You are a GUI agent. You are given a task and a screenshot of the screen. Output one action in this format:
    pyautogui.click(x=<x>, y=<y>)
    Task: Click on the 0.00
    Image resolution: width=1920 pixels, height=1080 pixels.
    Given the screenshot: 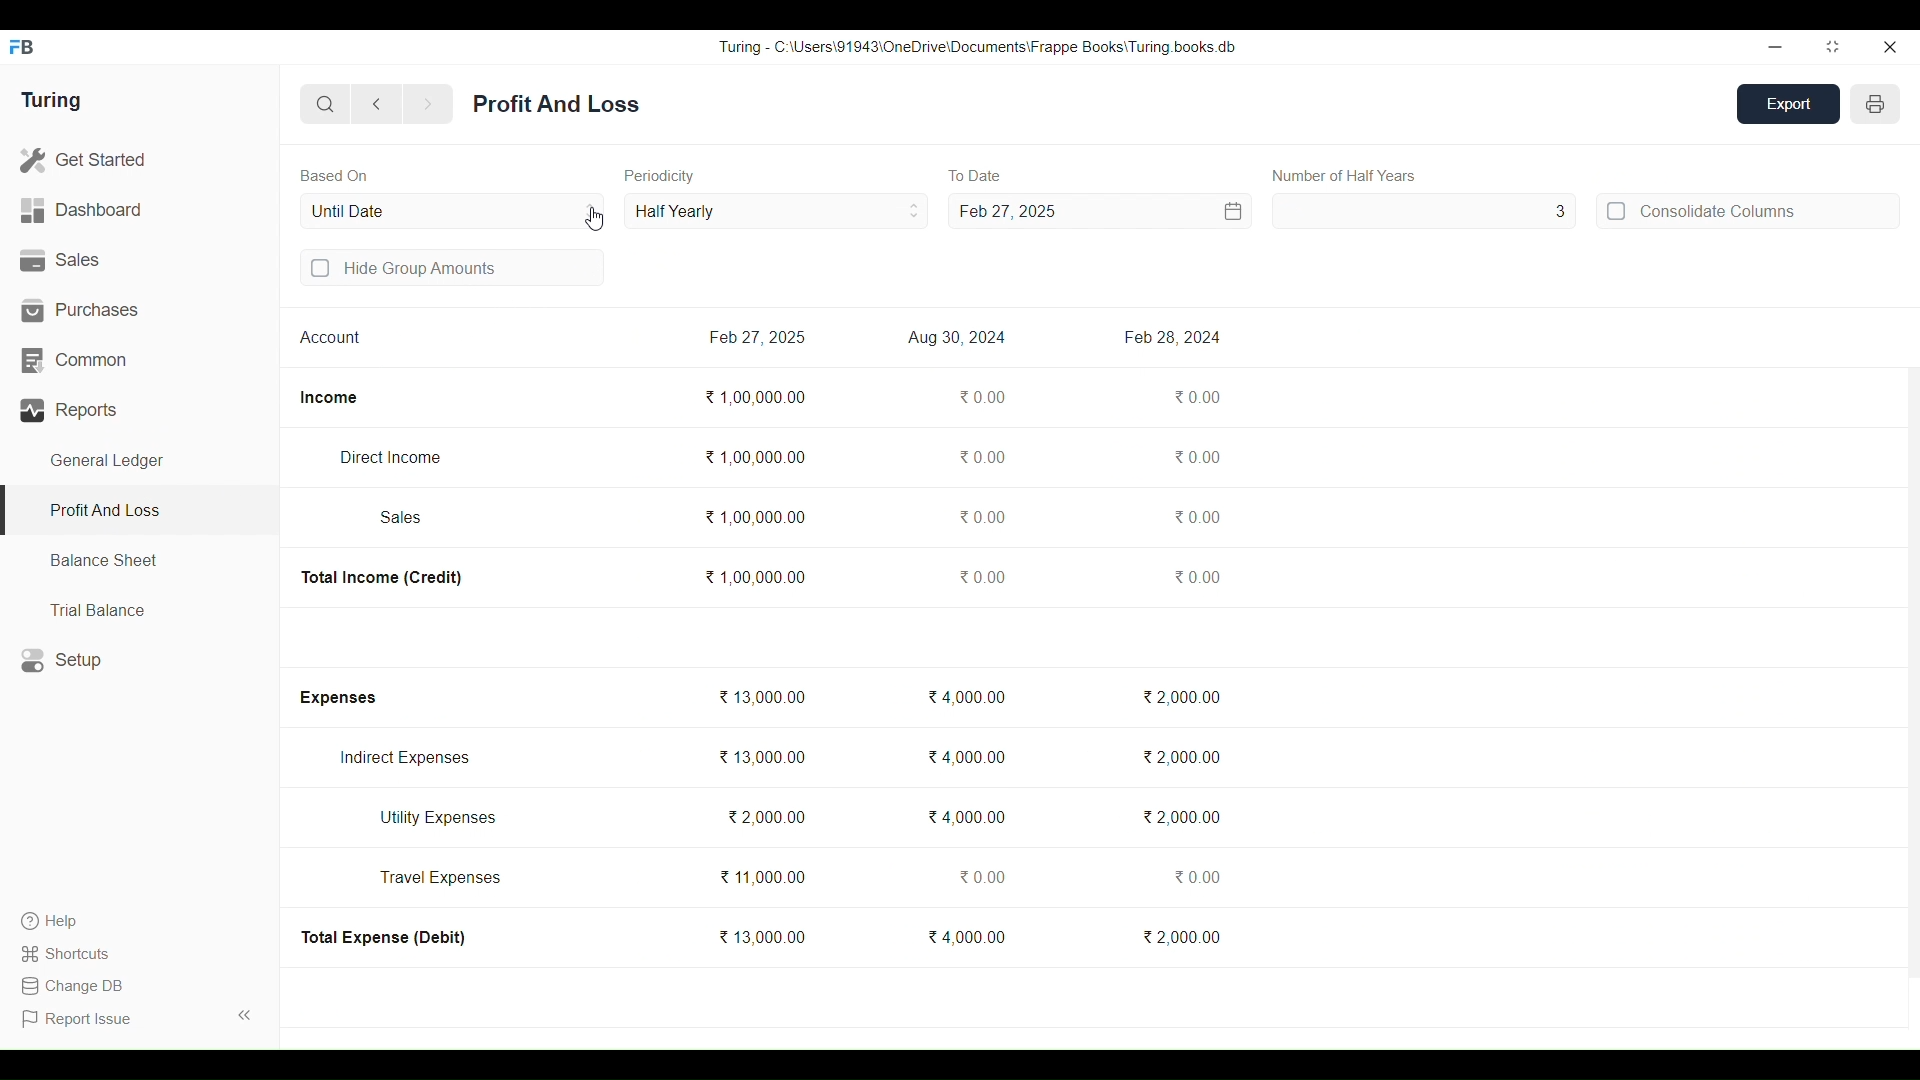 What is the action you would take?
    pyautogui.click(x=980, y=516)
    